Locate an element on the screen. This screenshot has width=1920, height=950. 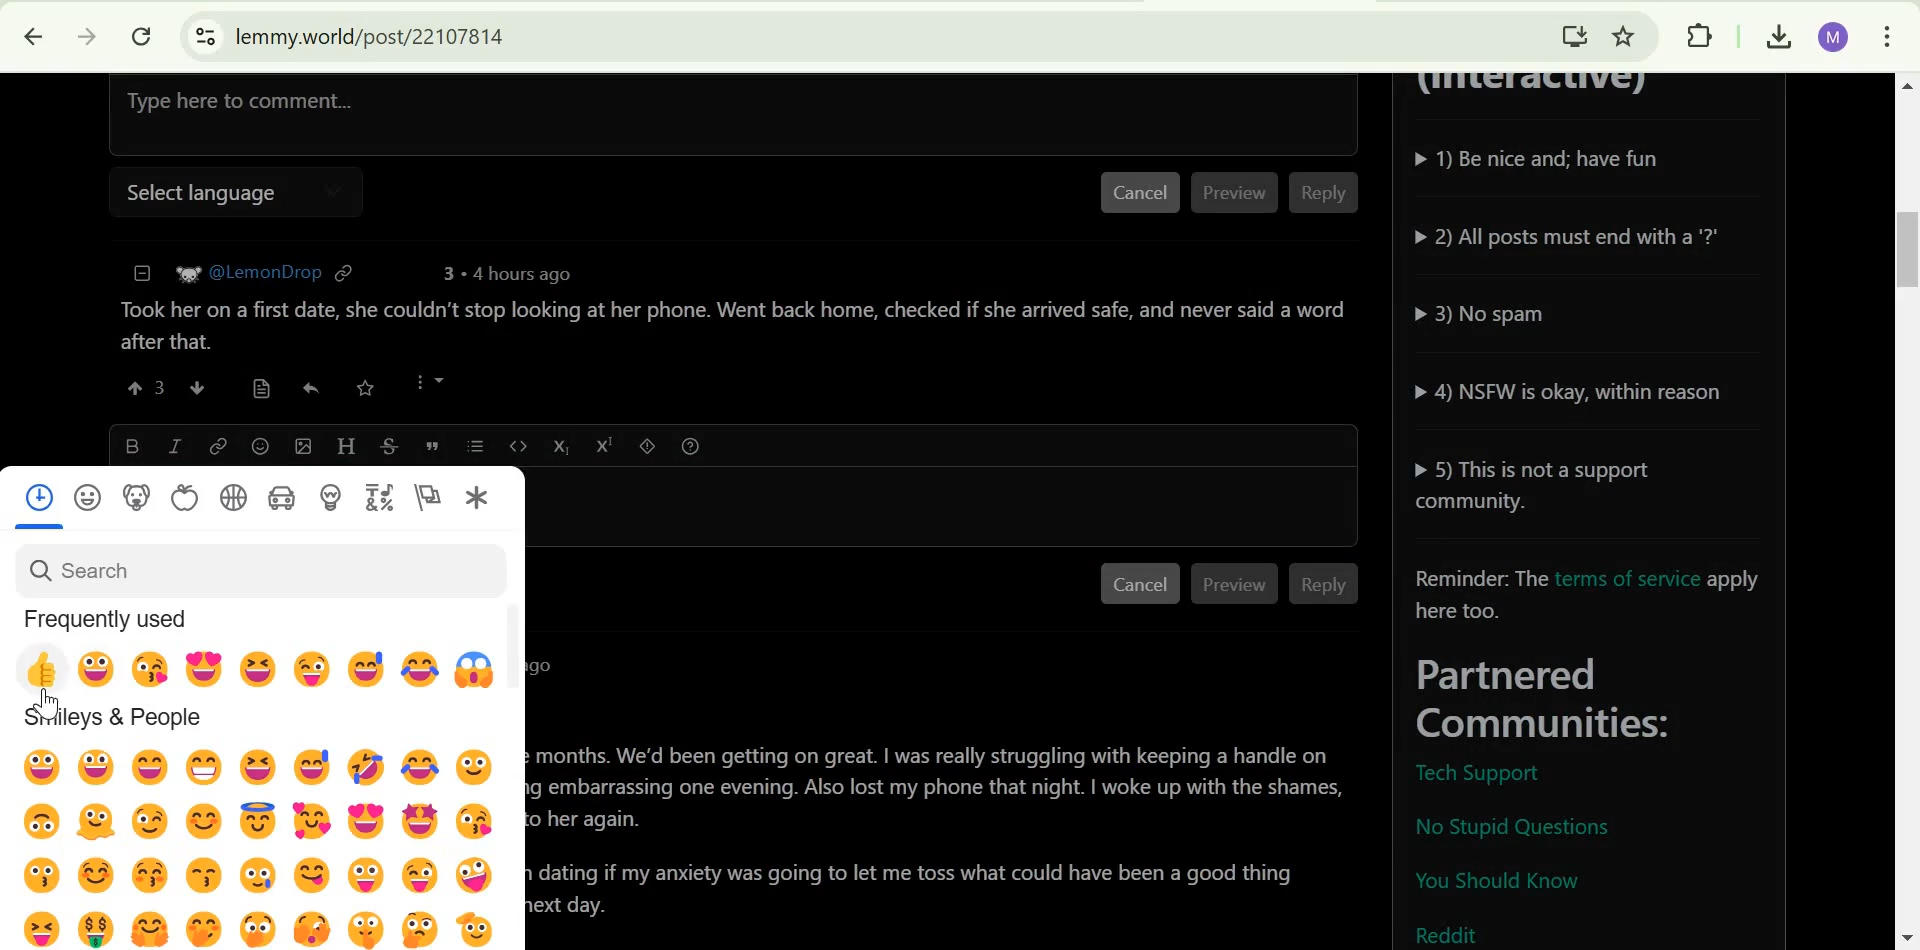
(Interactive) is located at coordinates (1541, 91).